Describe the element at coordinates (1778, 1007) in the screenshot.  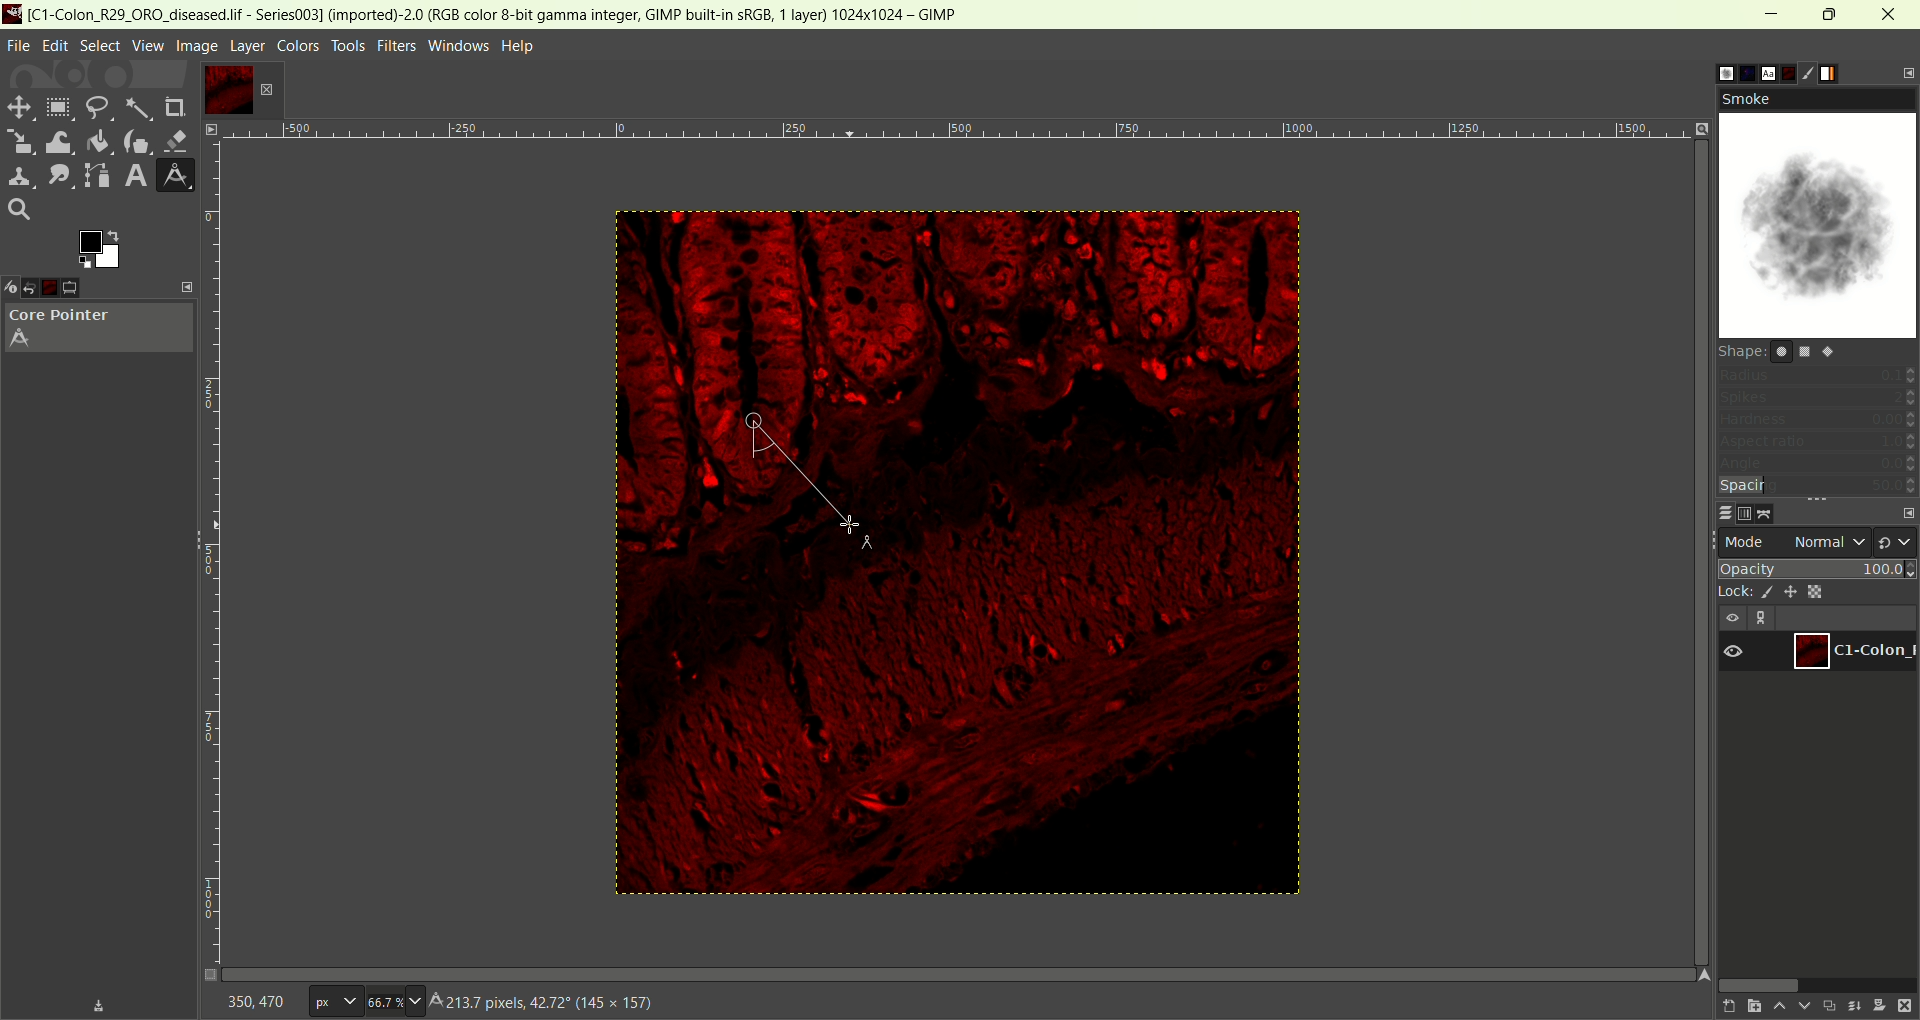
I see `raise this layer one step` at that location.